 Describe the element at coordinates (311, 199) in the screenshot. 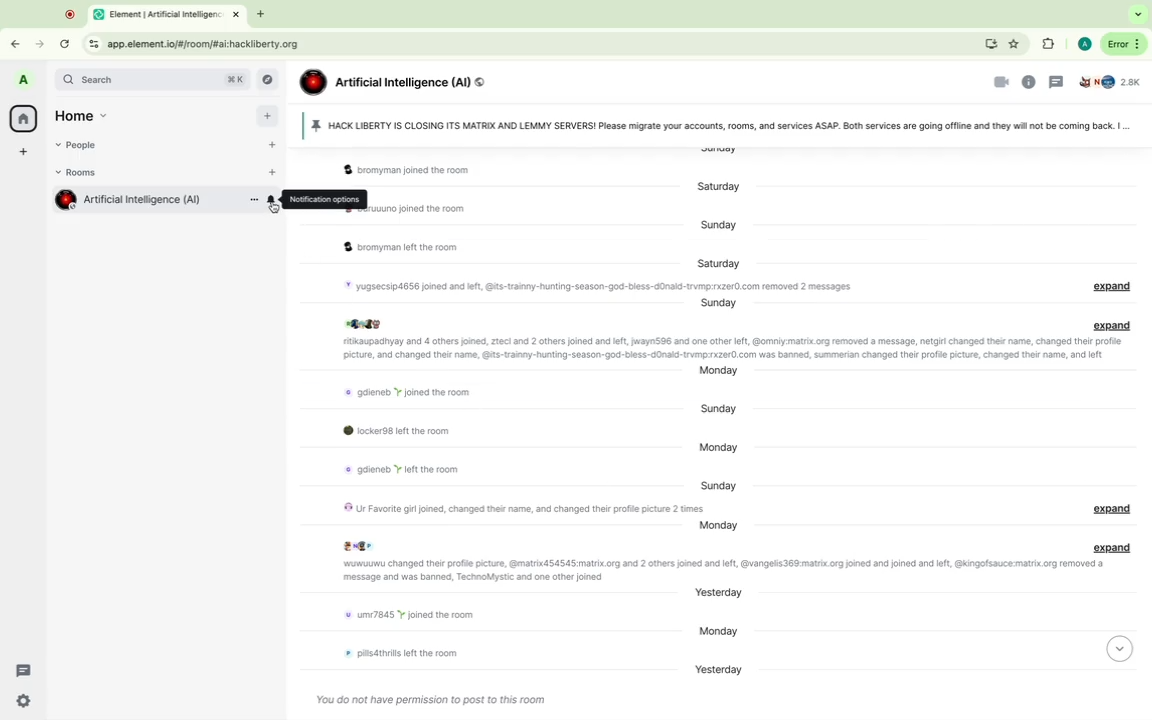

I see `` at that location.